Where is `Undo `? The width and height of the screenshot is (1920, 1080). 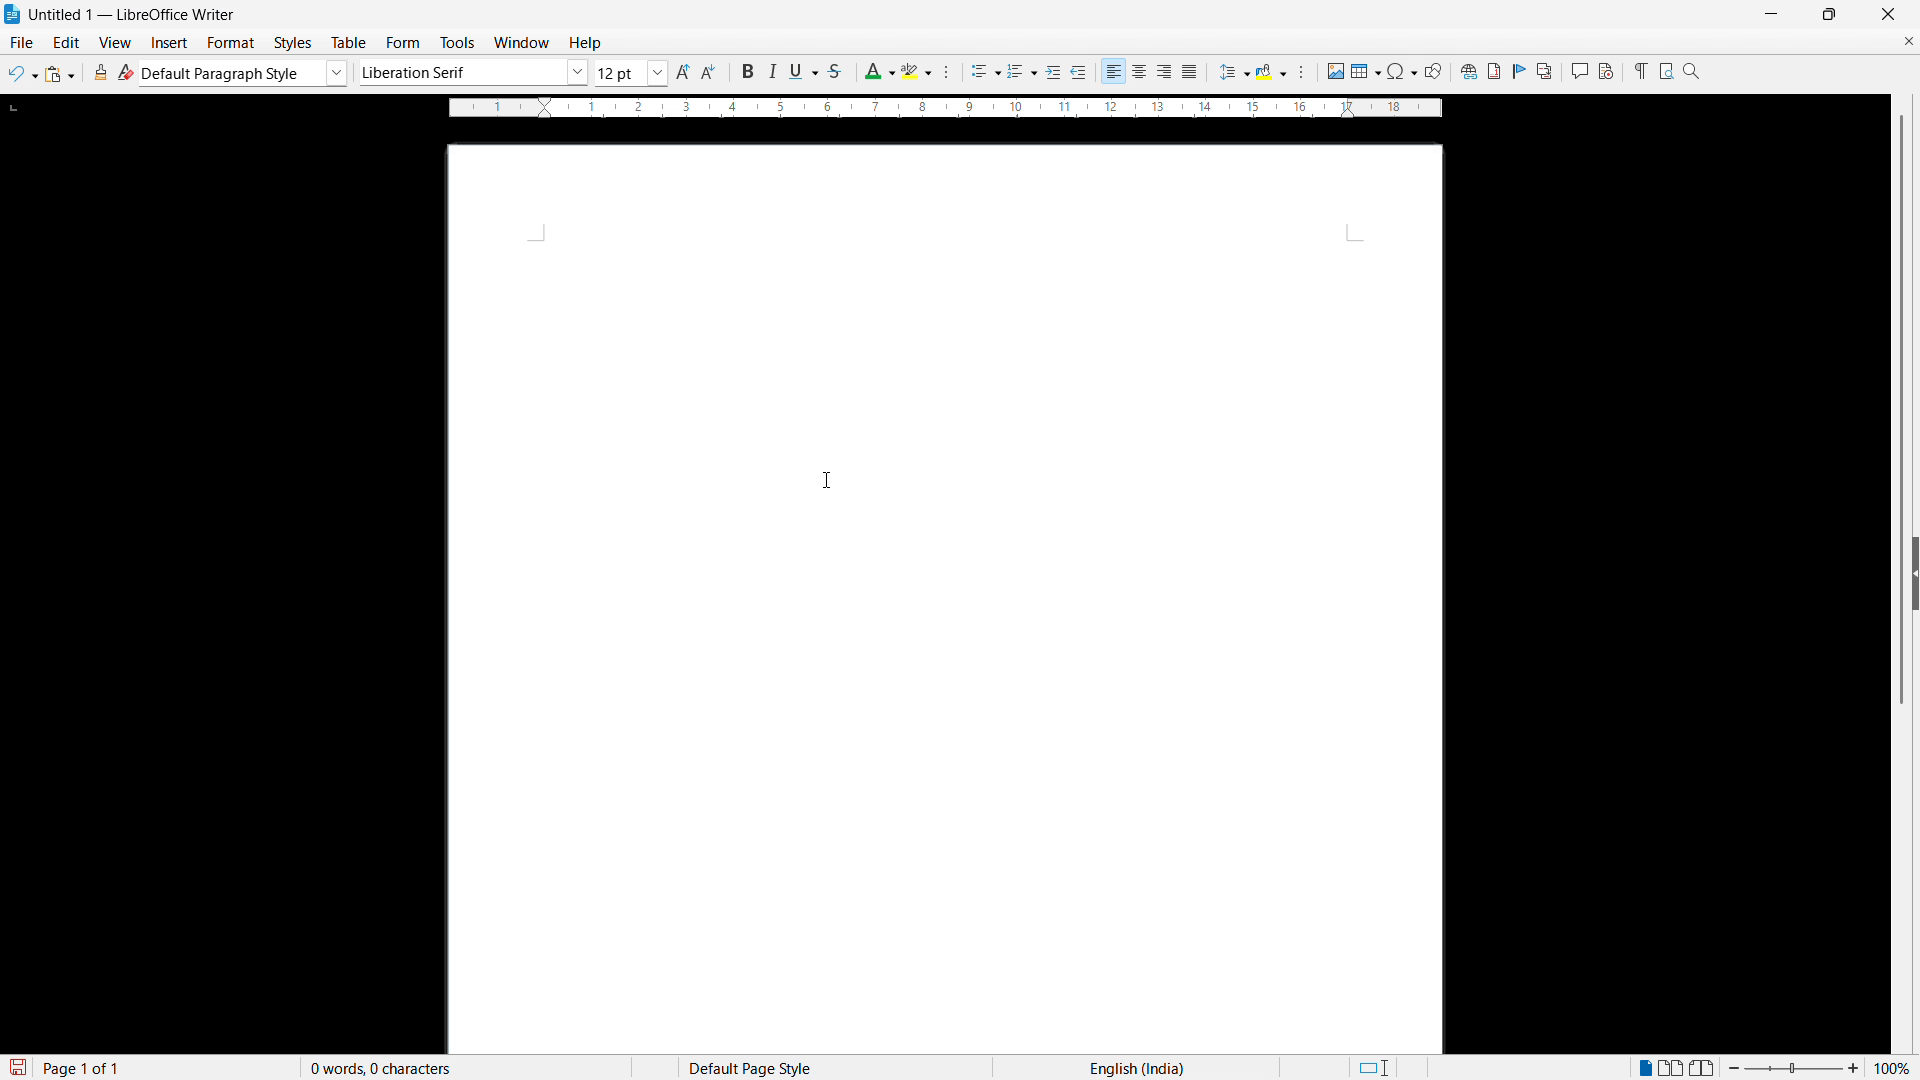
Undo  is located at coordinates (23, 74).